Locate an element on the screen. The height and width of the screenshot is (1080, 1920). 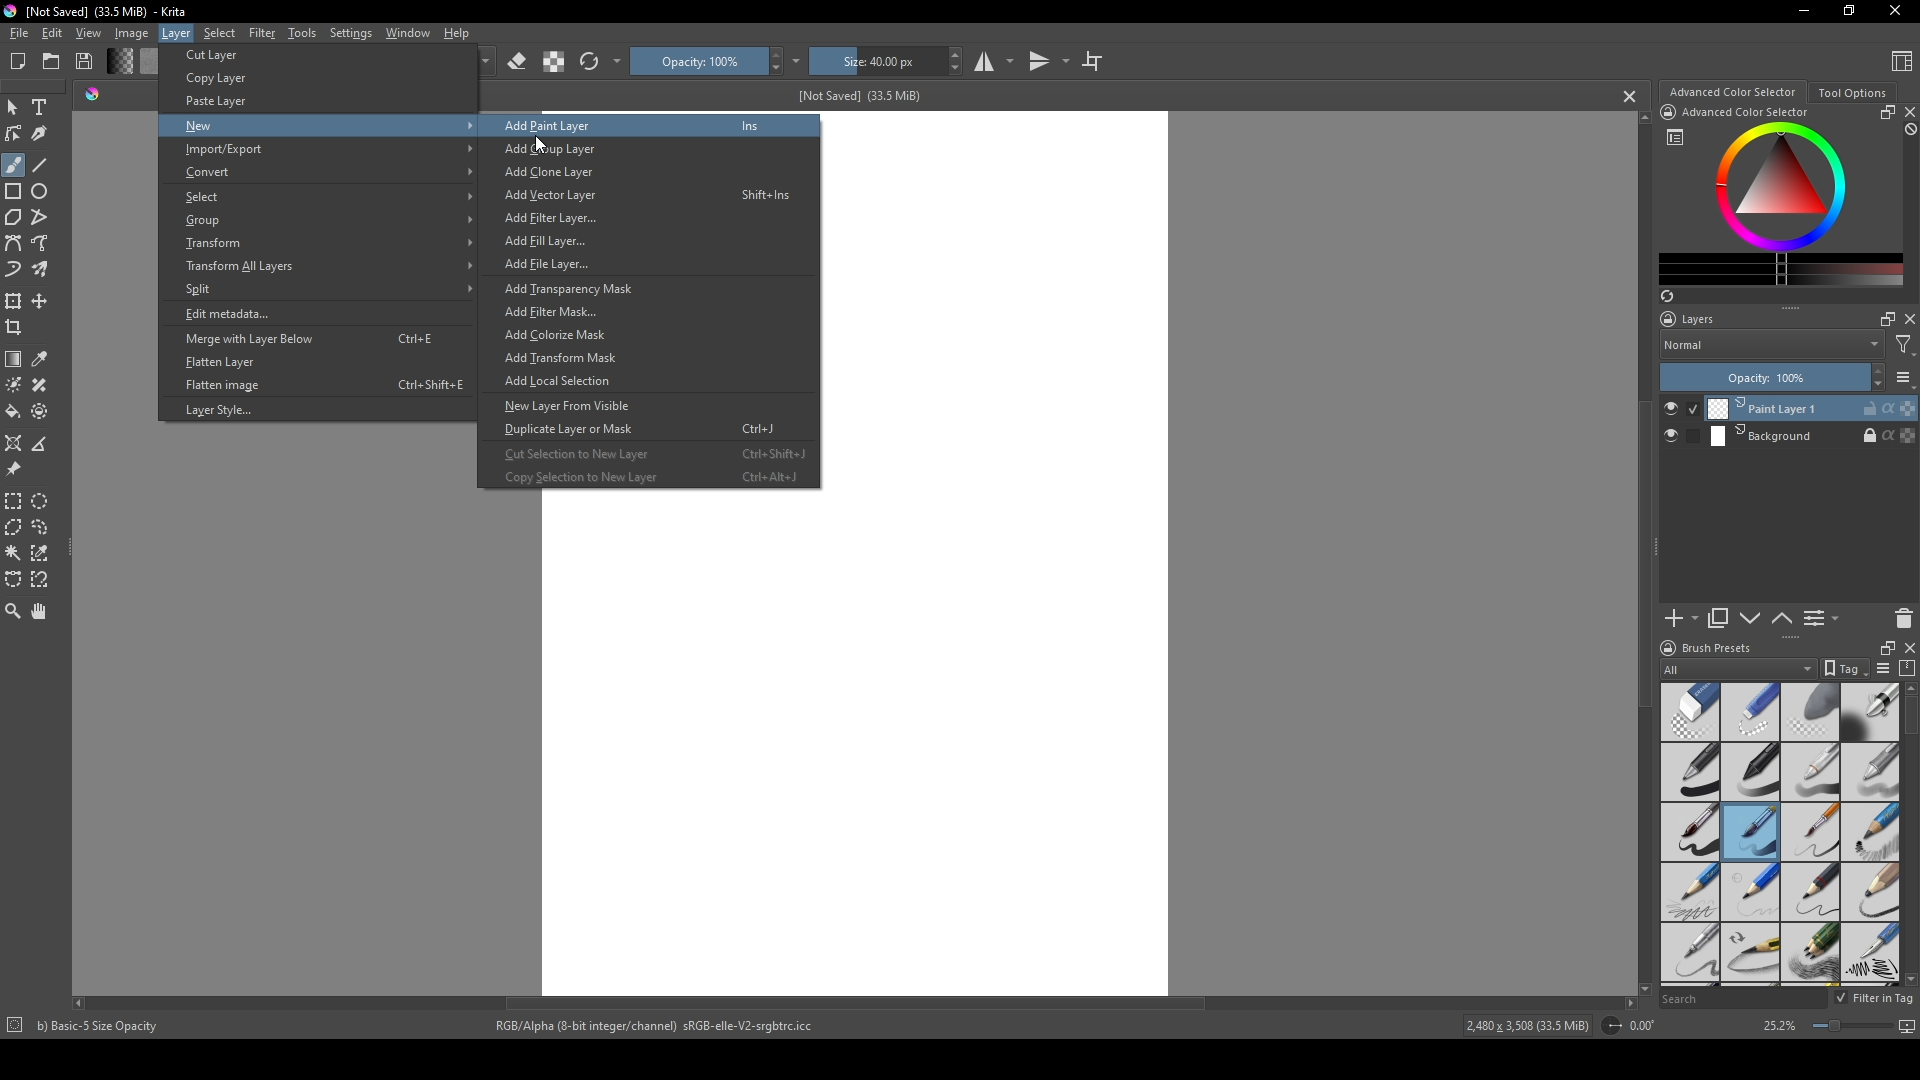
magic wand is located at coordinates (13, 552).